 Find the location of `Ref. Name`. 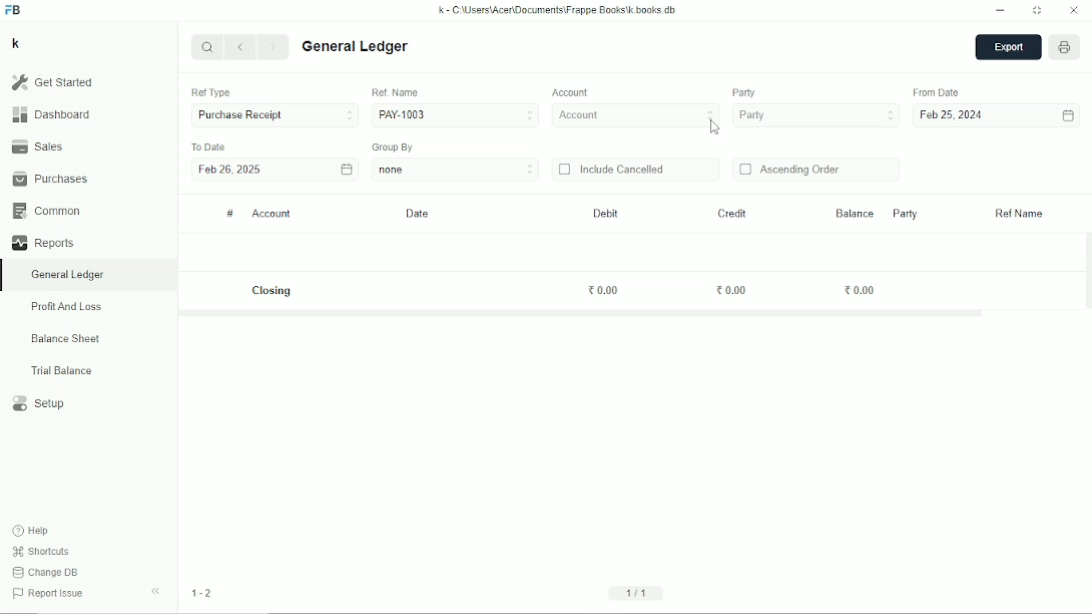

Ref. Name is located at coordinates (395, 92).